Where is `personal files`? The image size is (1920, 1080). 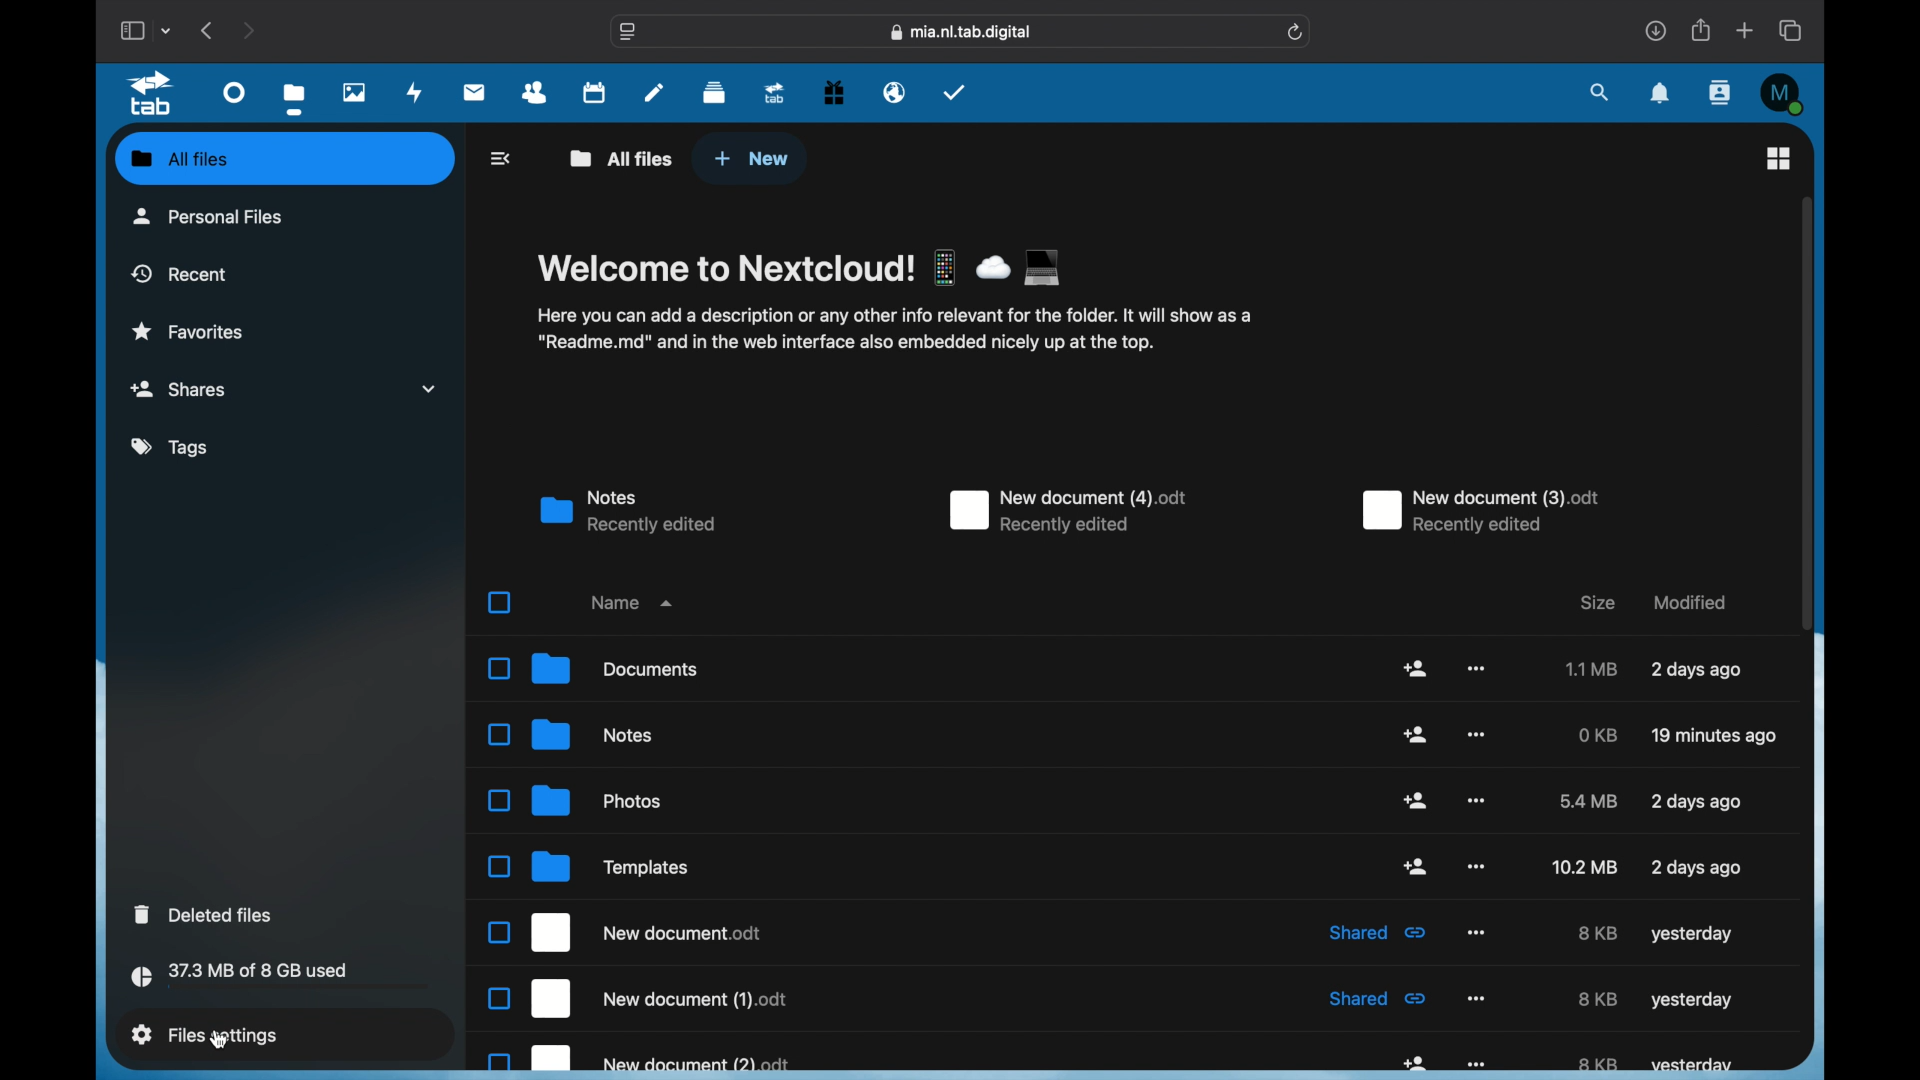 personal files is located at coordinates (208, 215).